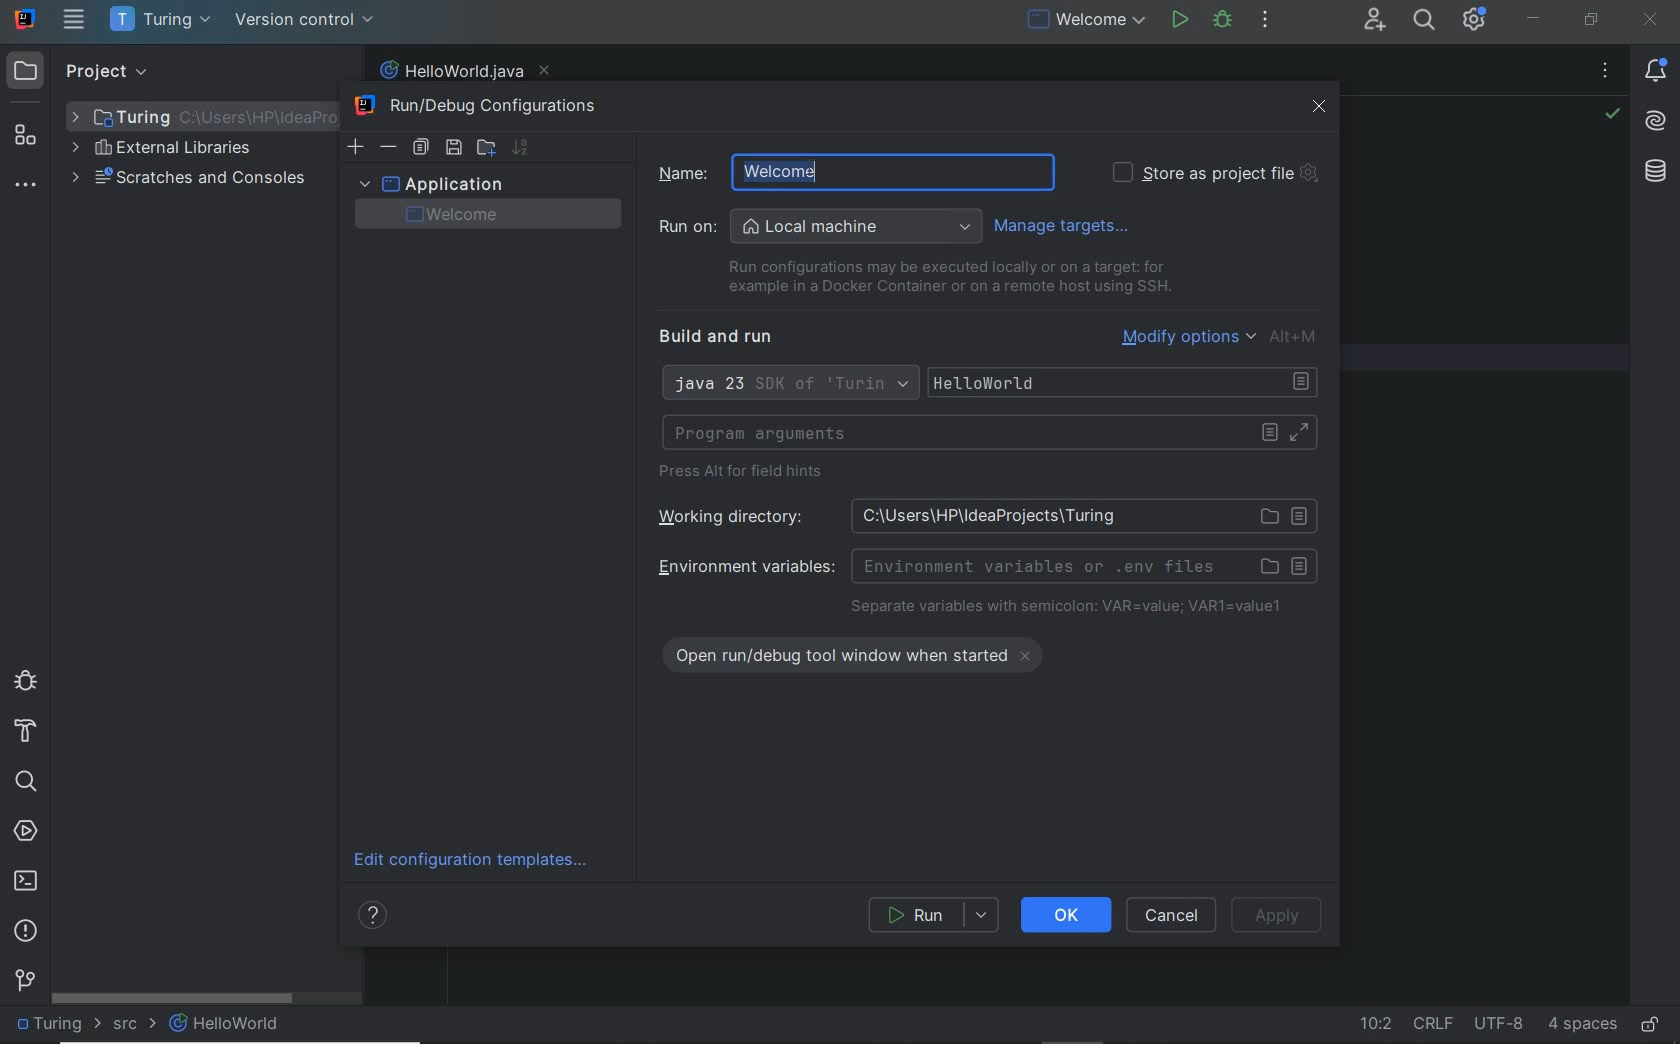 The width and height of the screenshot is (1680, 1044). What do you see at coordinates (485, 146) in the screenshot?
I see `CREATE NEW FOLDER` at bounding box center [485, 146].